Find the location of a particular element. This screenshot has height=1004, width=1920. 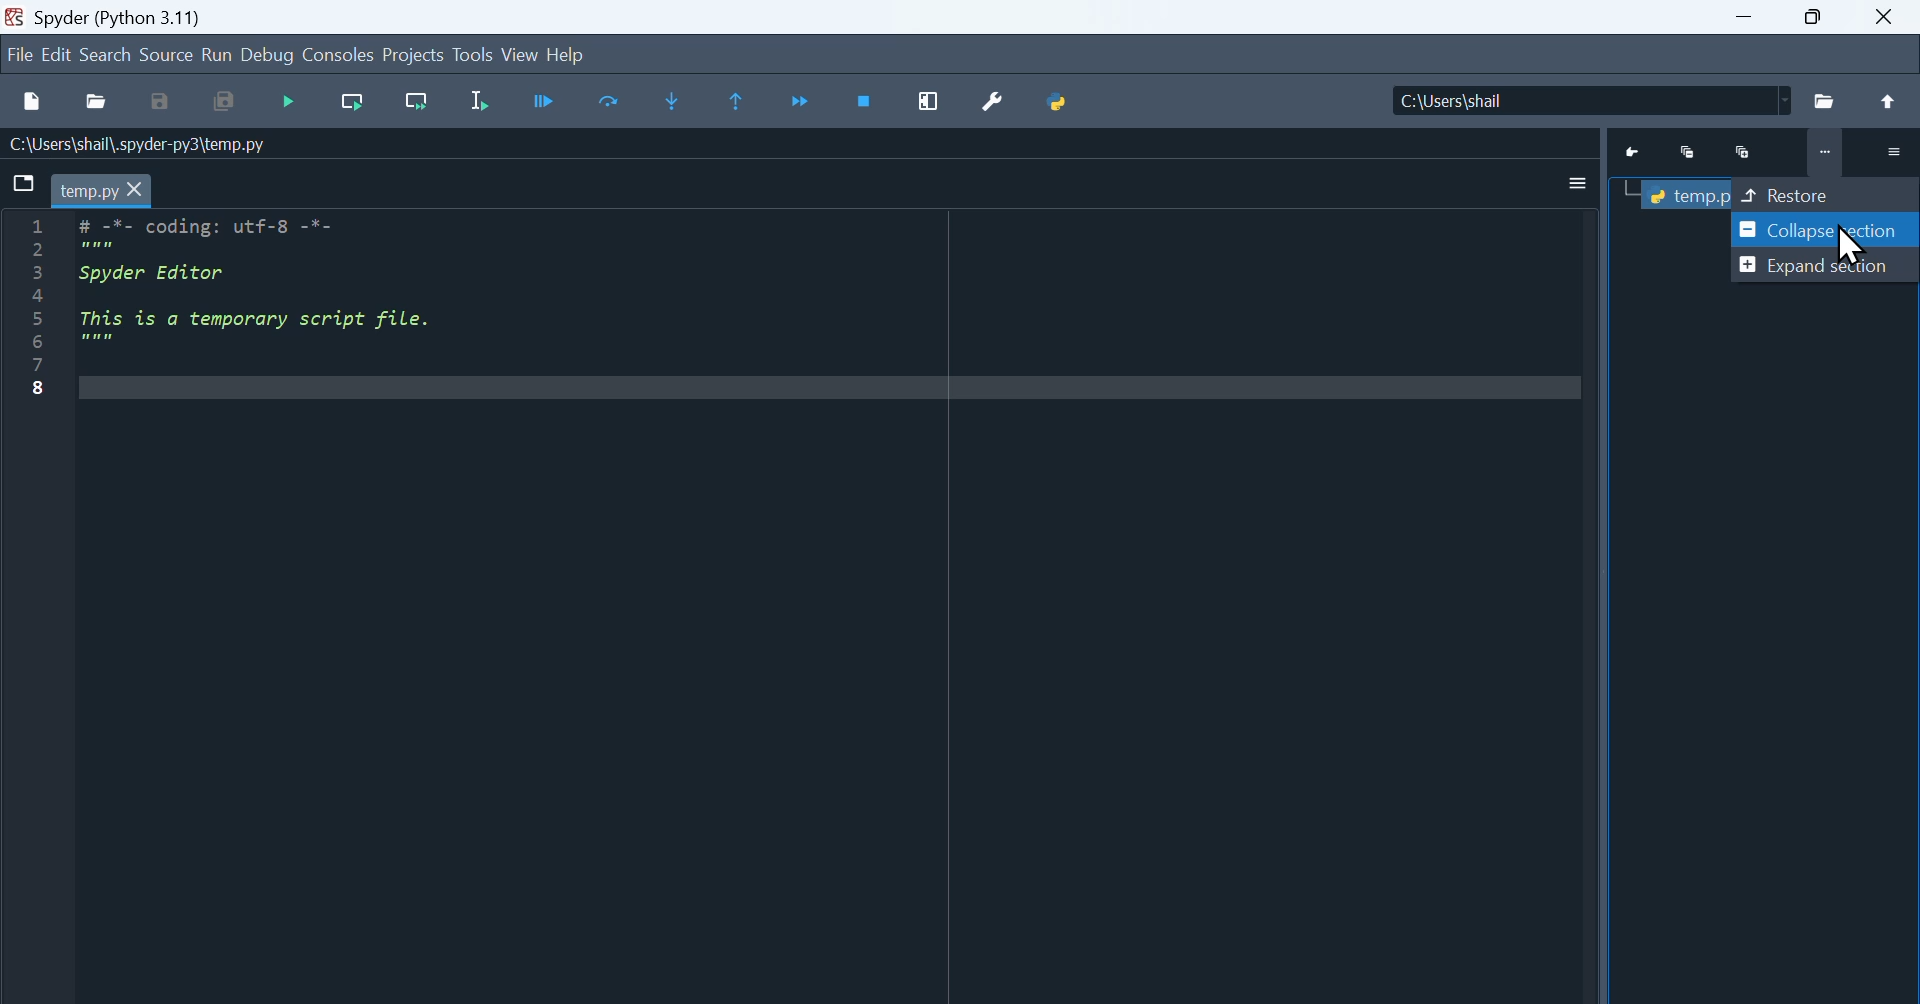

Edit is located at coordinates (57, 57).